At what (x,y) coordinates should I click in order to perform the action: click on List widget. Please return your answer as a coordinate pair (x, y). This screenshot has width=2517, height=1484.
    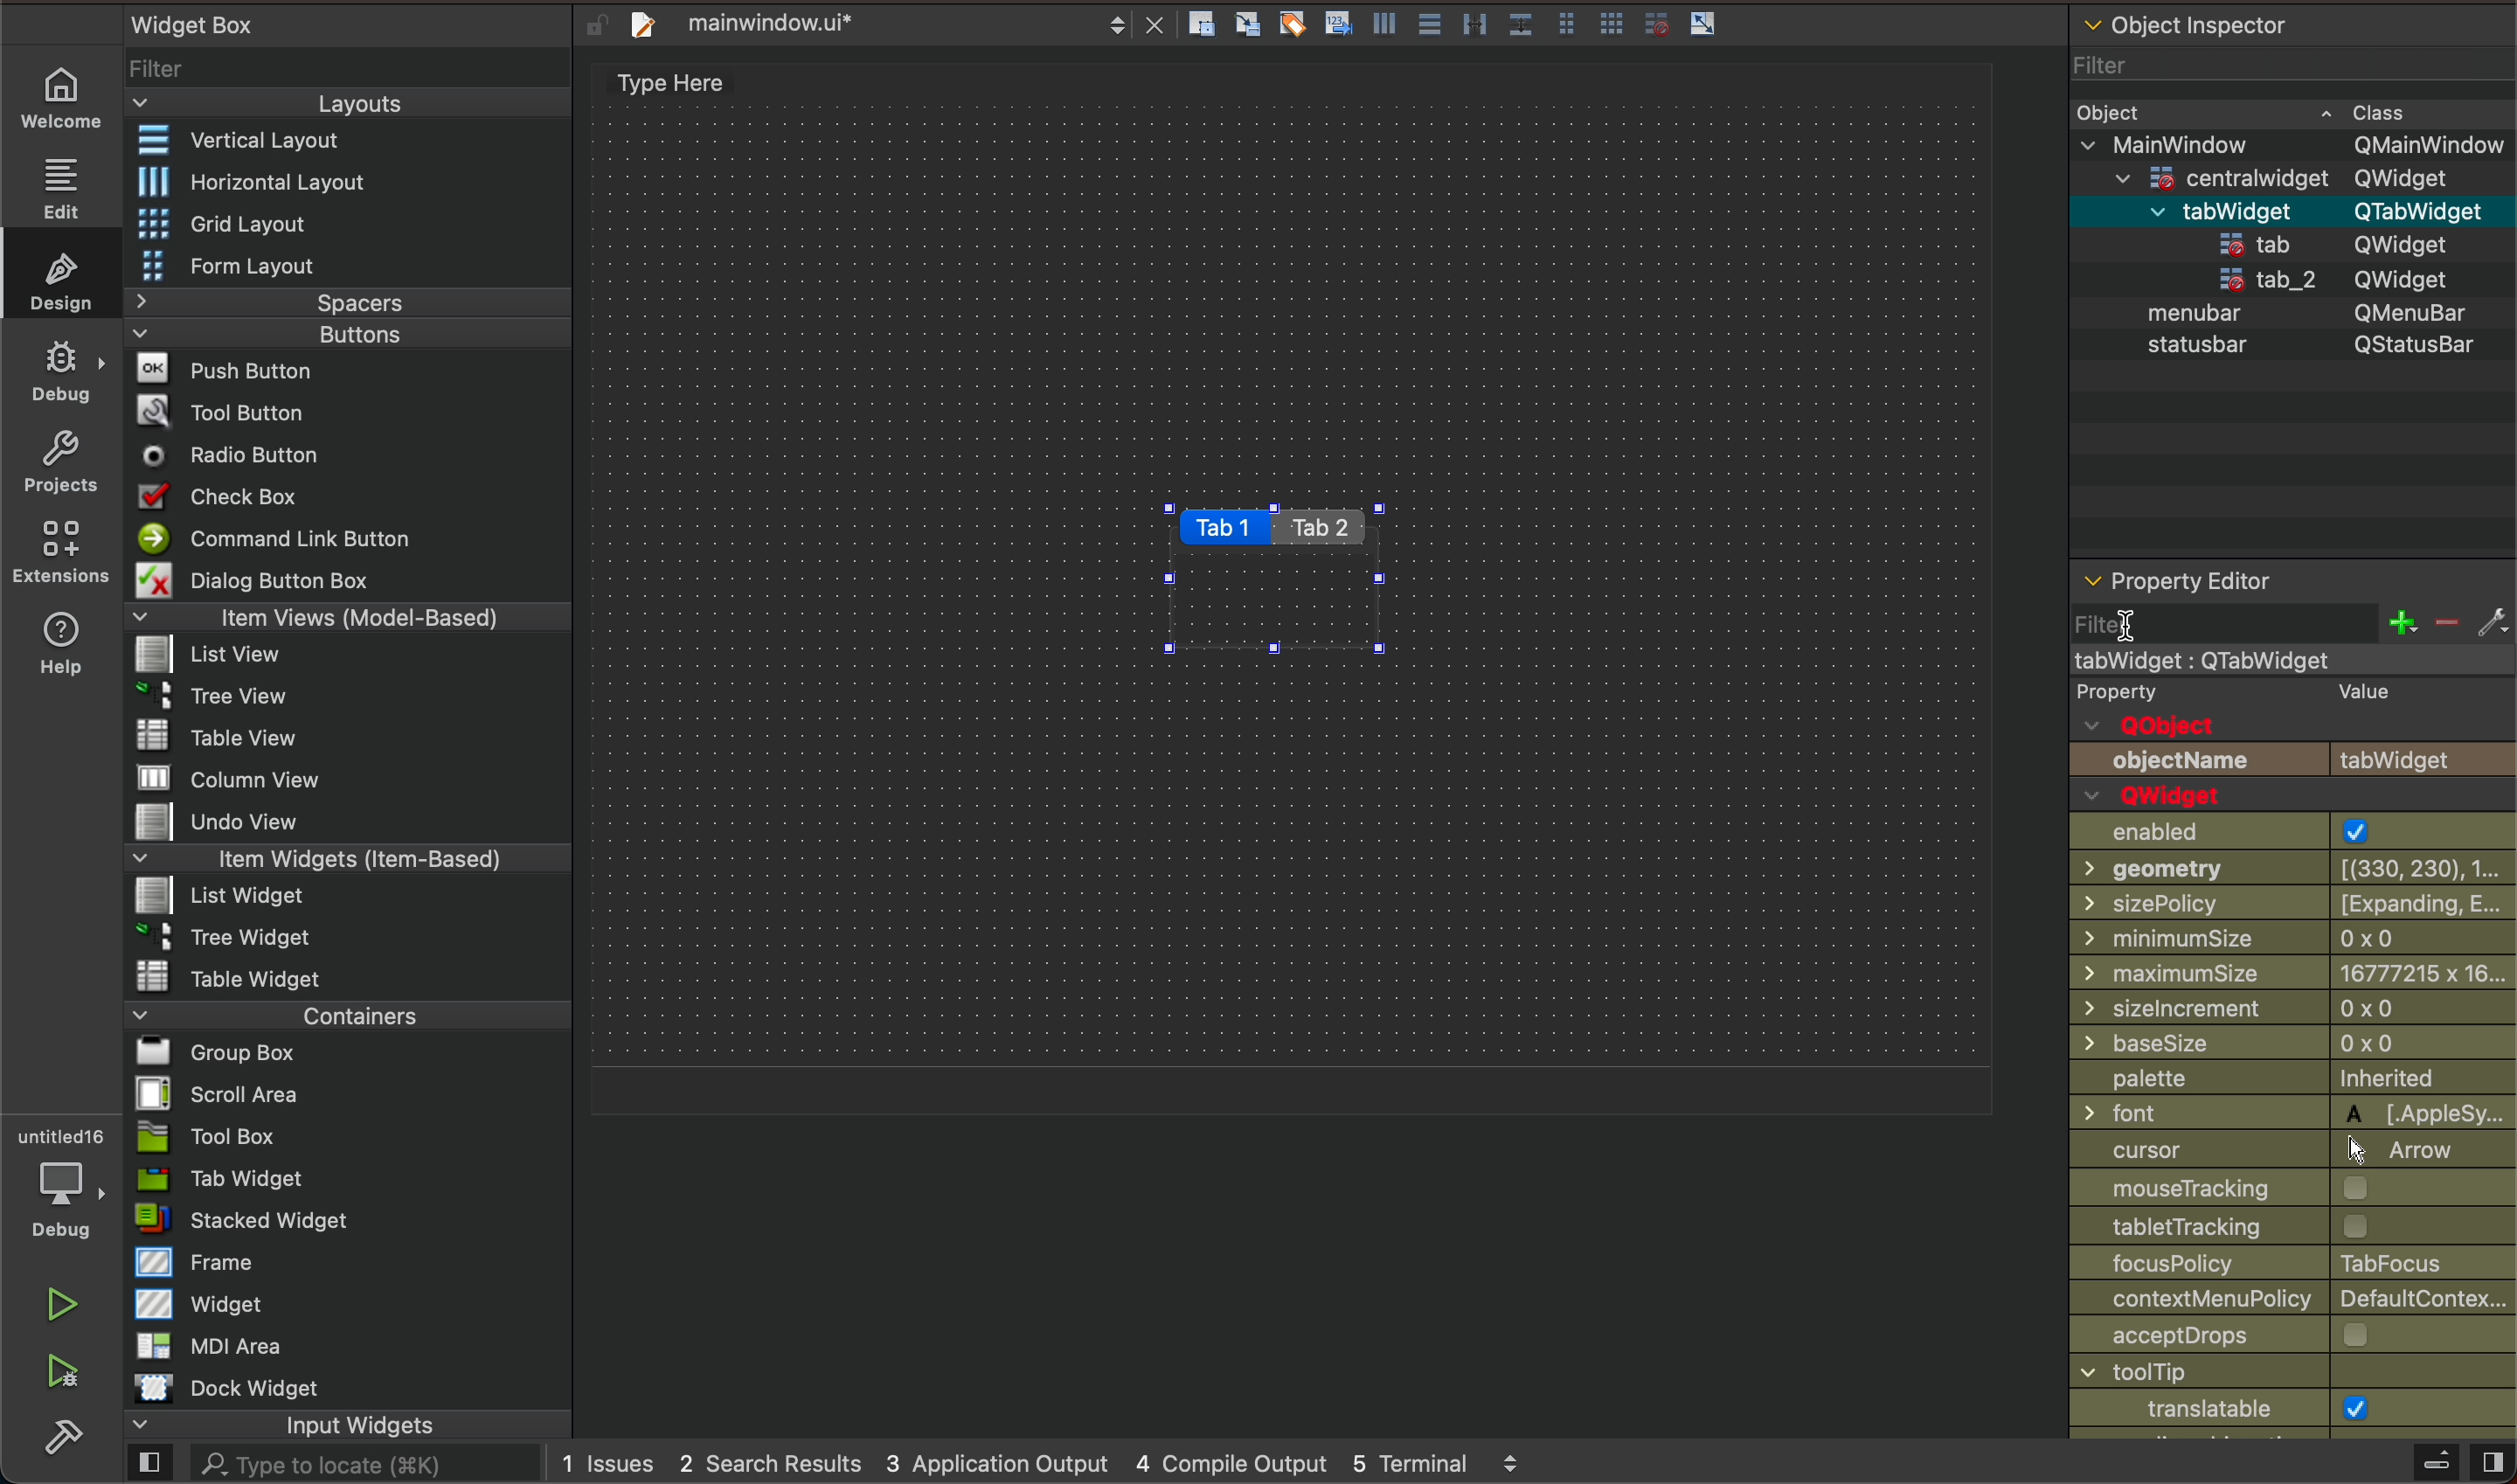
    Looking at the image, I should click on (210, 895).